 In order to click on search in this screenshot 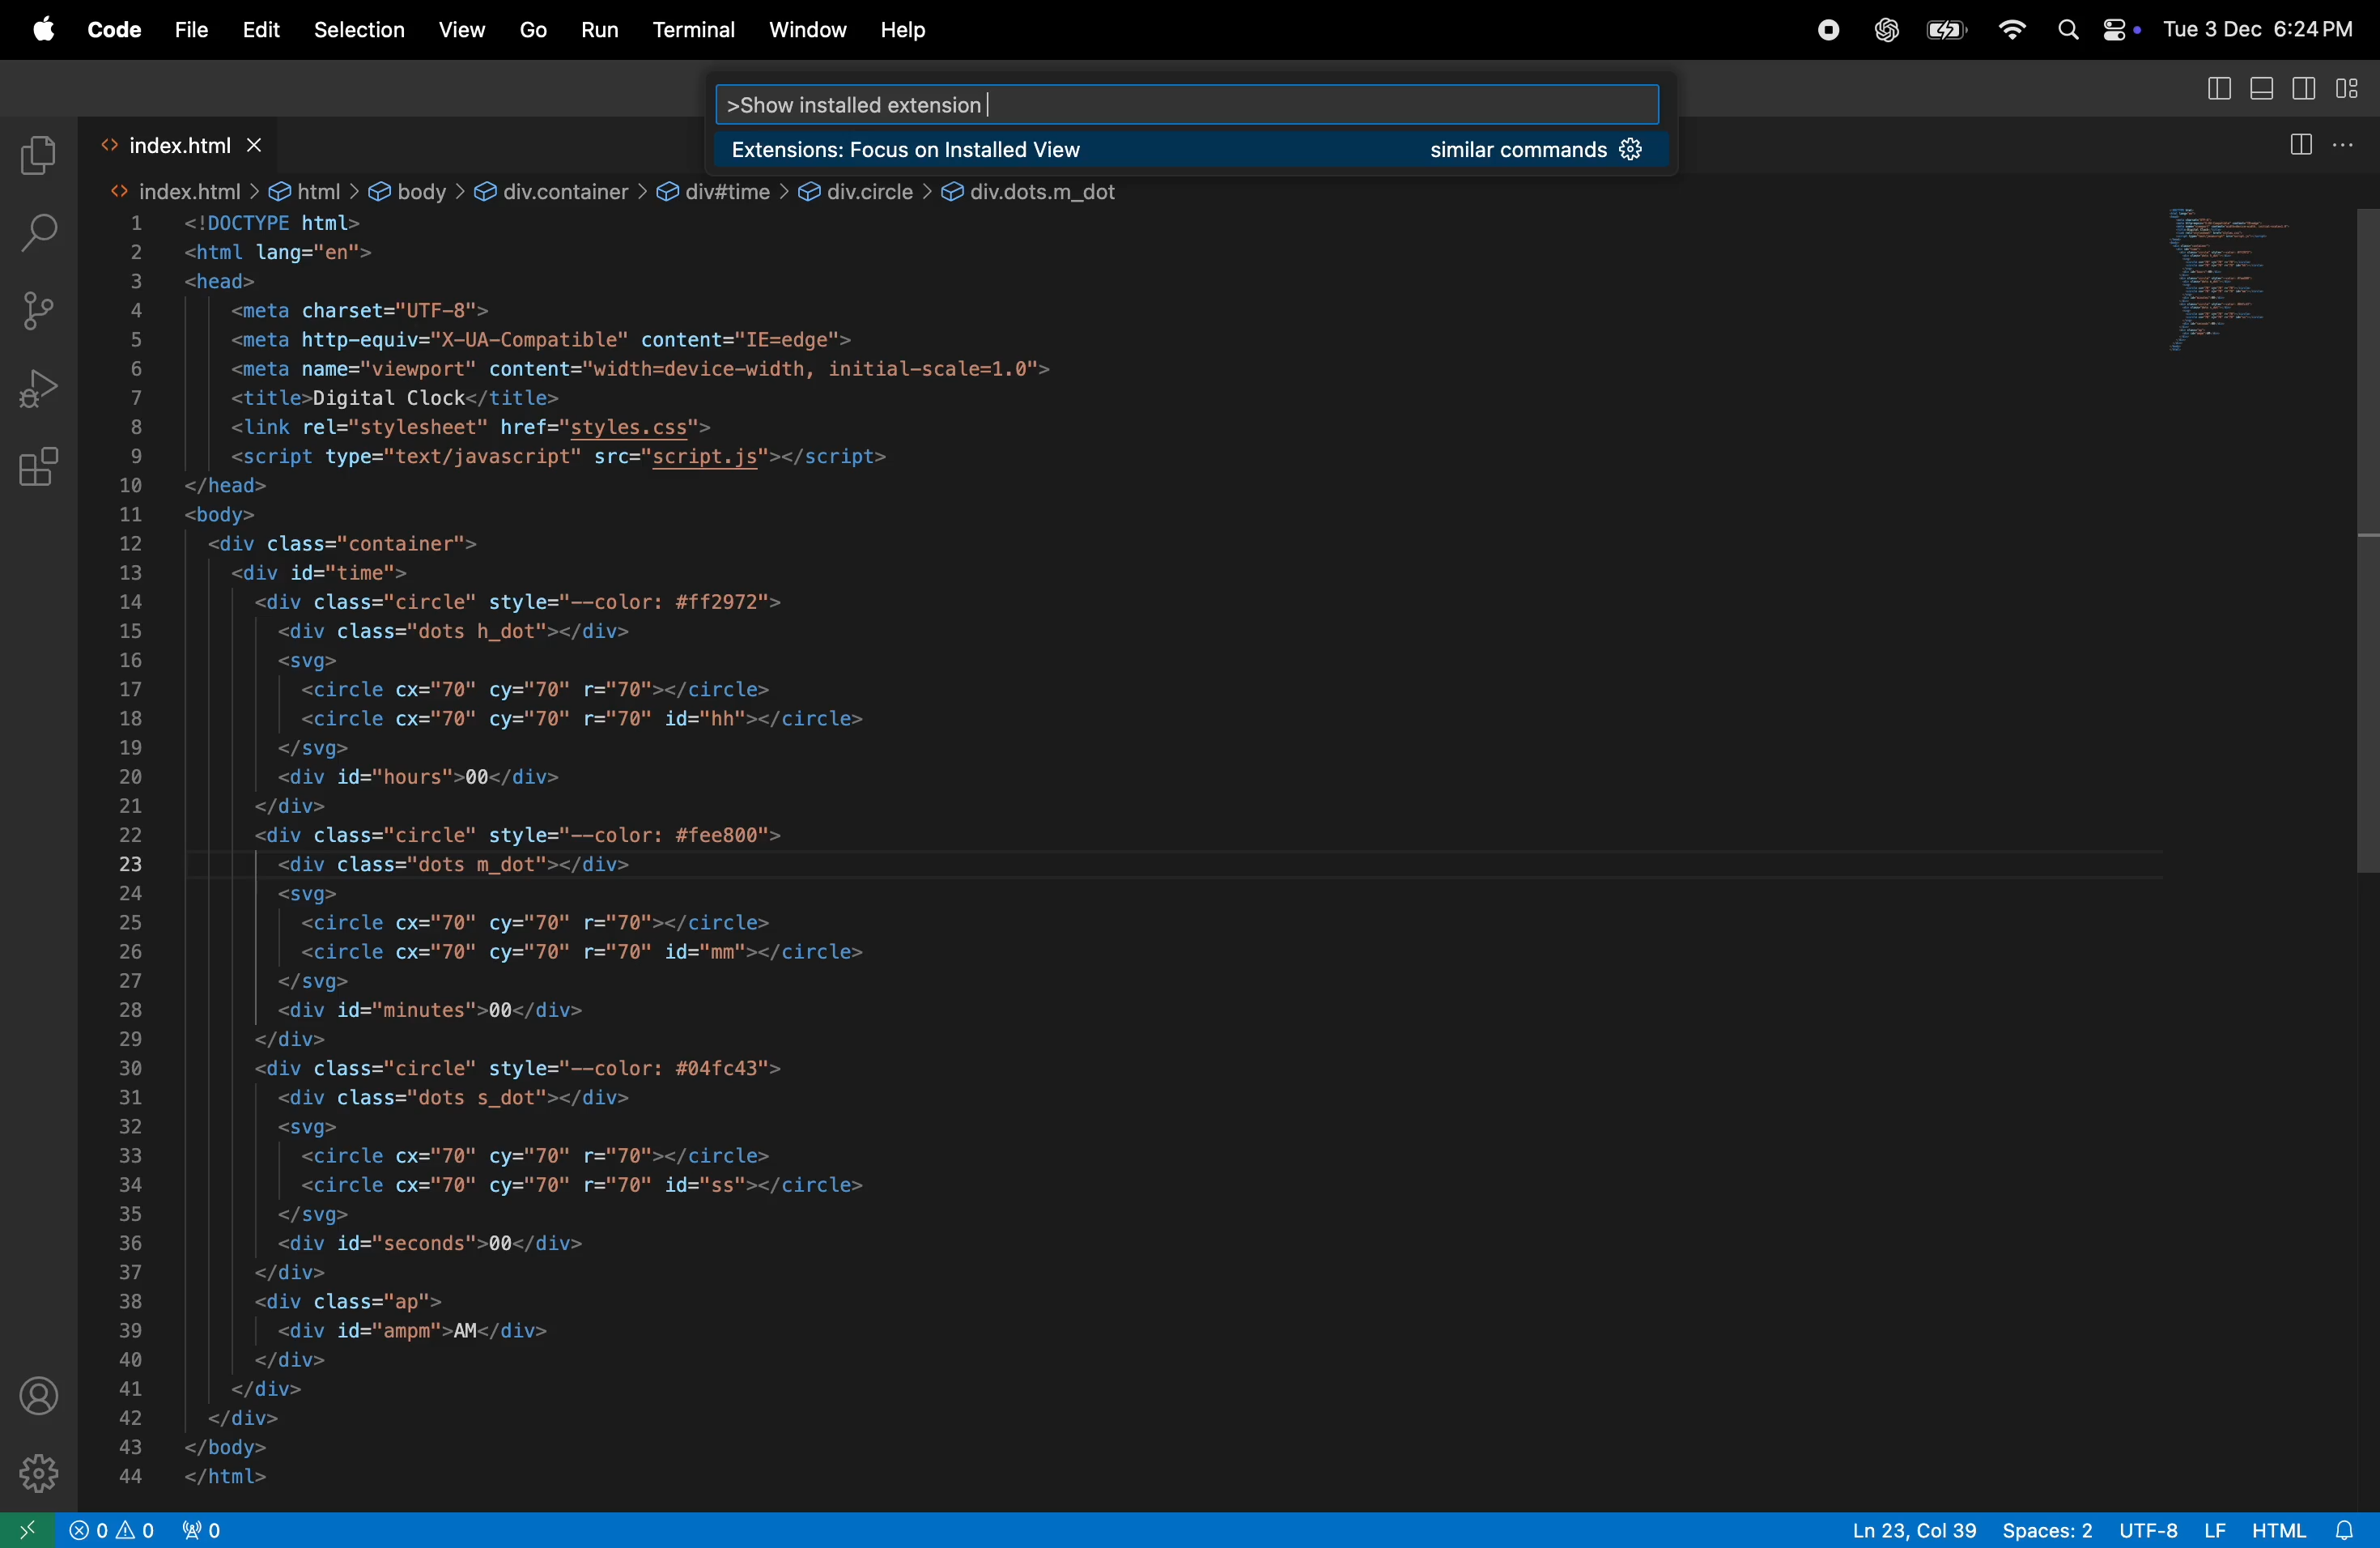, I will do `click(38, 226)`.